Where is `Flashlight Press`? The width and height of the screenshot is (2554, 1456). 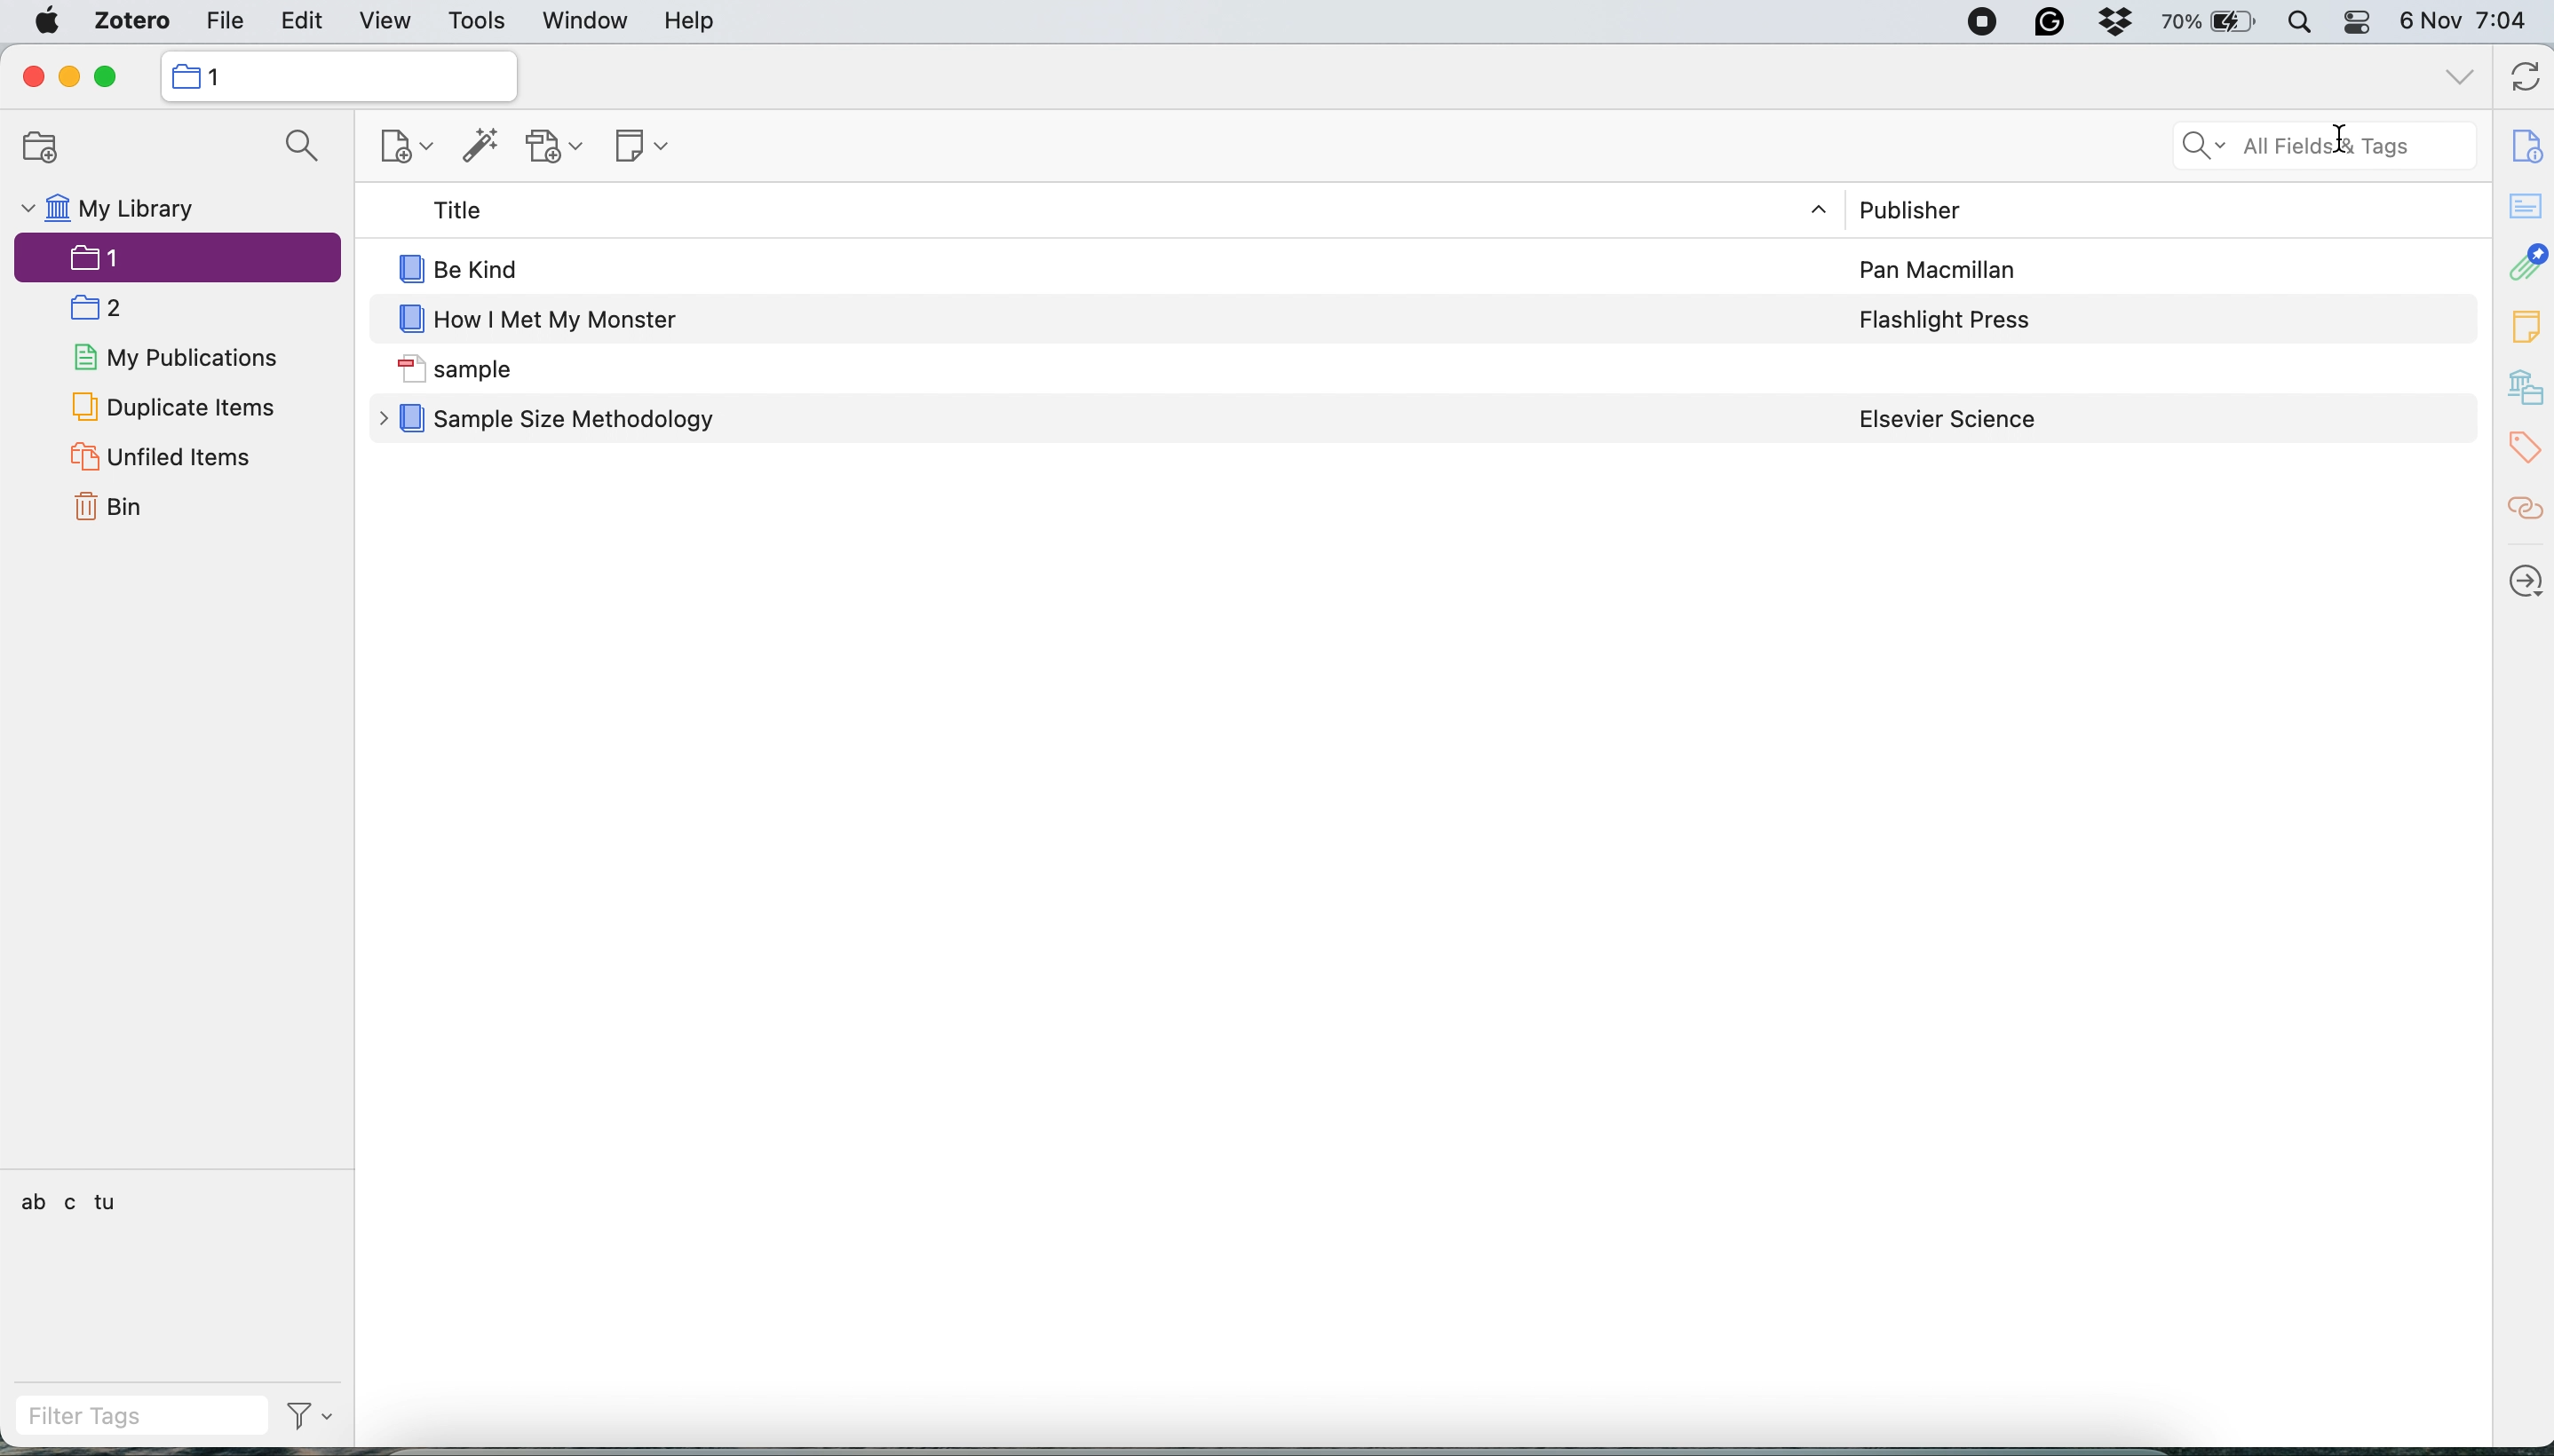 Flashlight Press is located at coordinates (1948, 320).